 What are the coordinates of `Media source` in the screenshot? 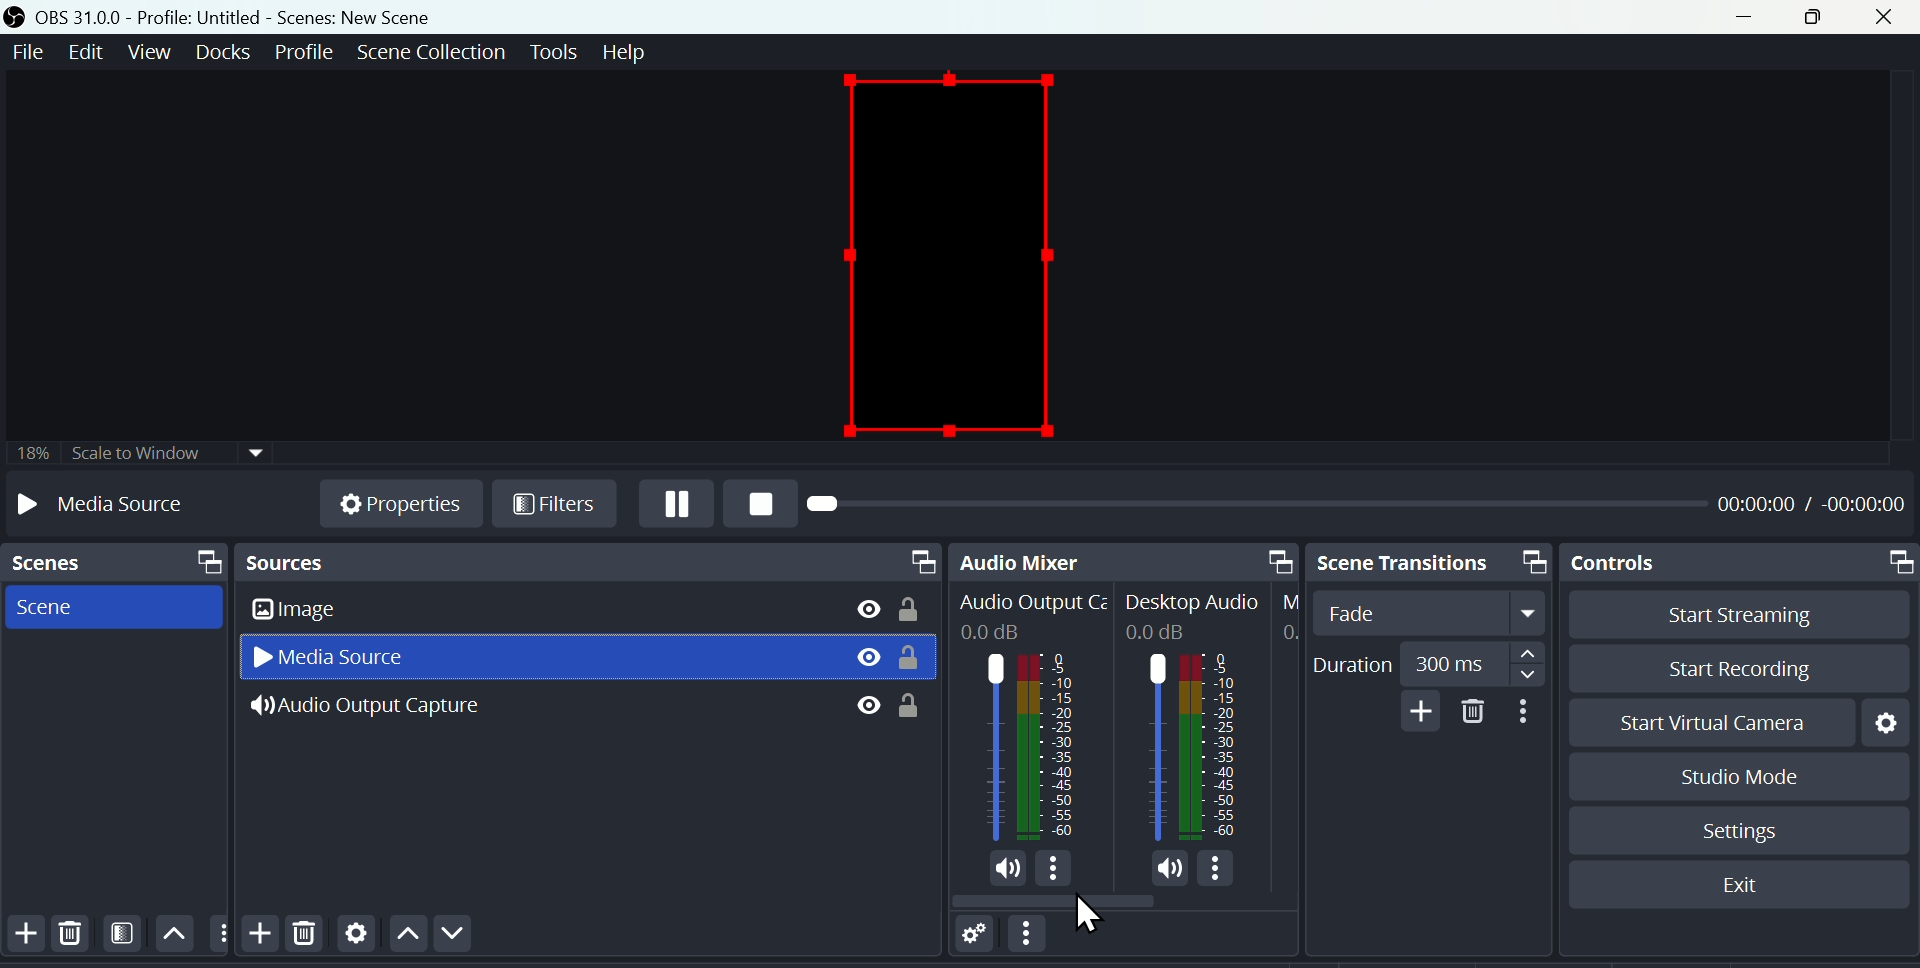 It's located at (347, 658).